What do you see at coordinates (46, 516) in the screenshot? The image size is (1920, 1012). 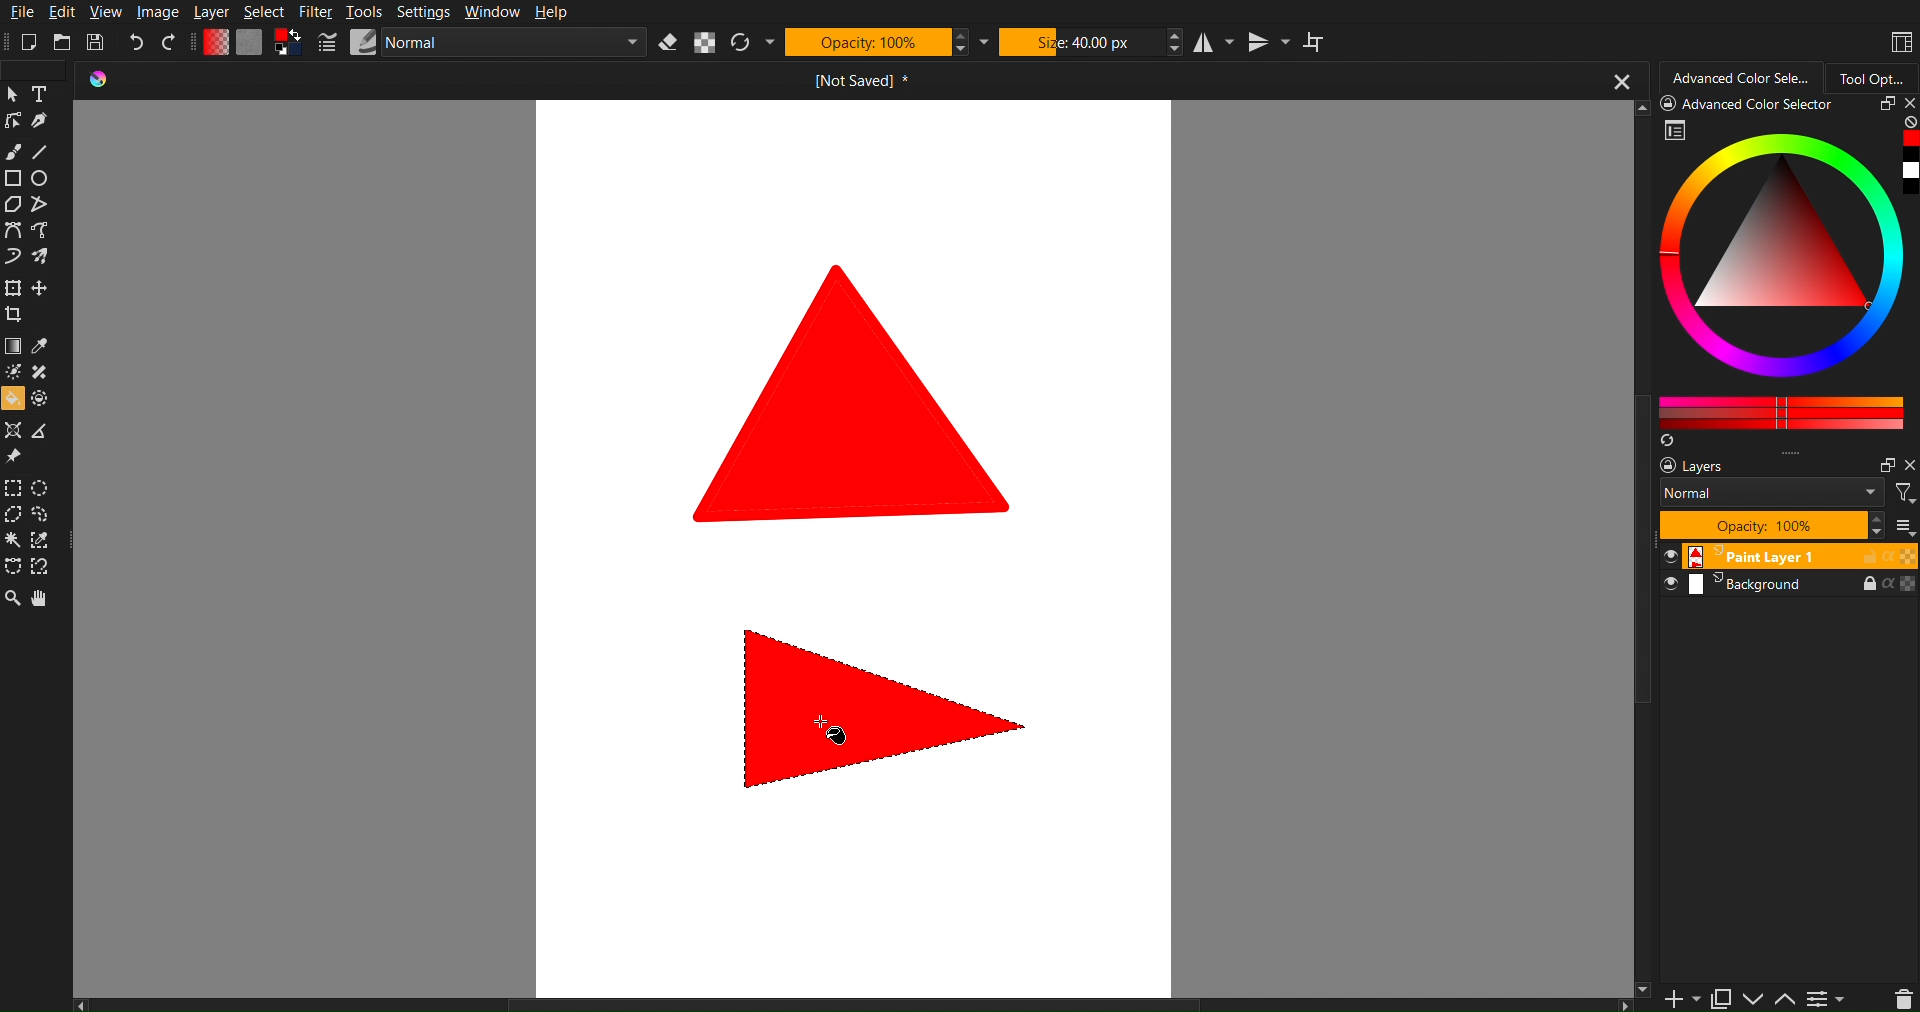 I see `Selection freeshape` at bounding box center [46, 516].